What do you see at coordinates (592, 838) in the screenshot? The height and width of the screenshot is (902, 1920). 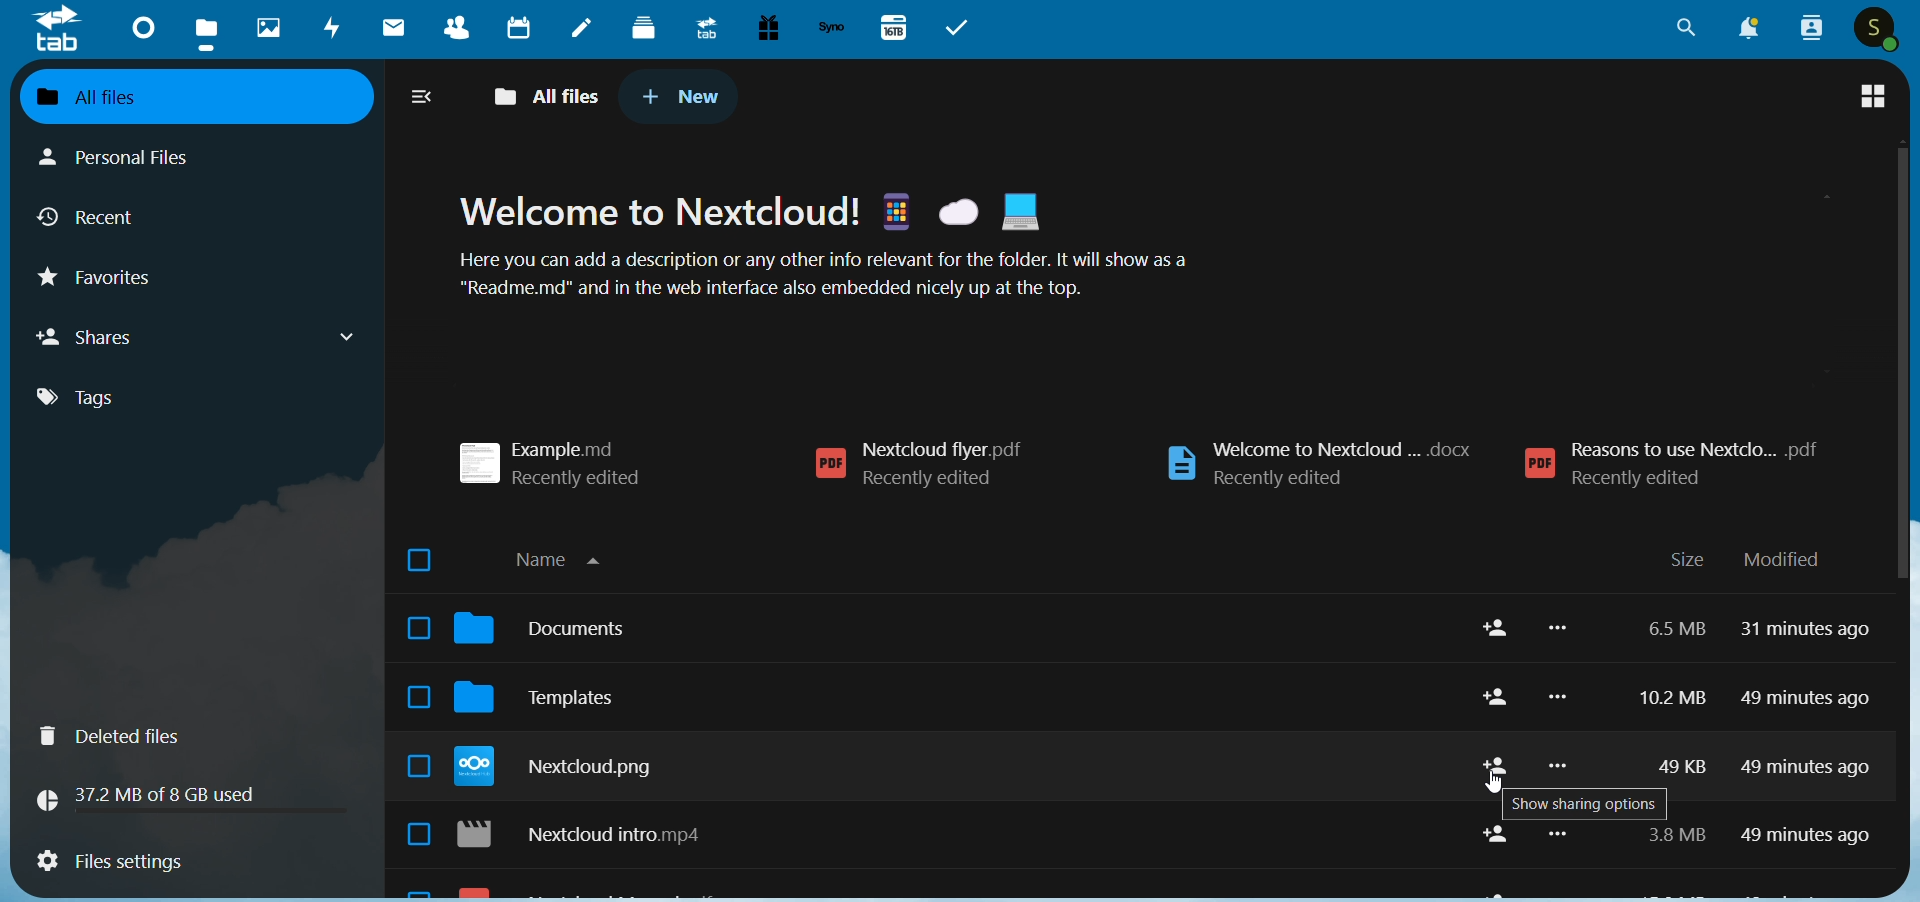 I see `nextcloud intro ` at bounding box center [592, 838].